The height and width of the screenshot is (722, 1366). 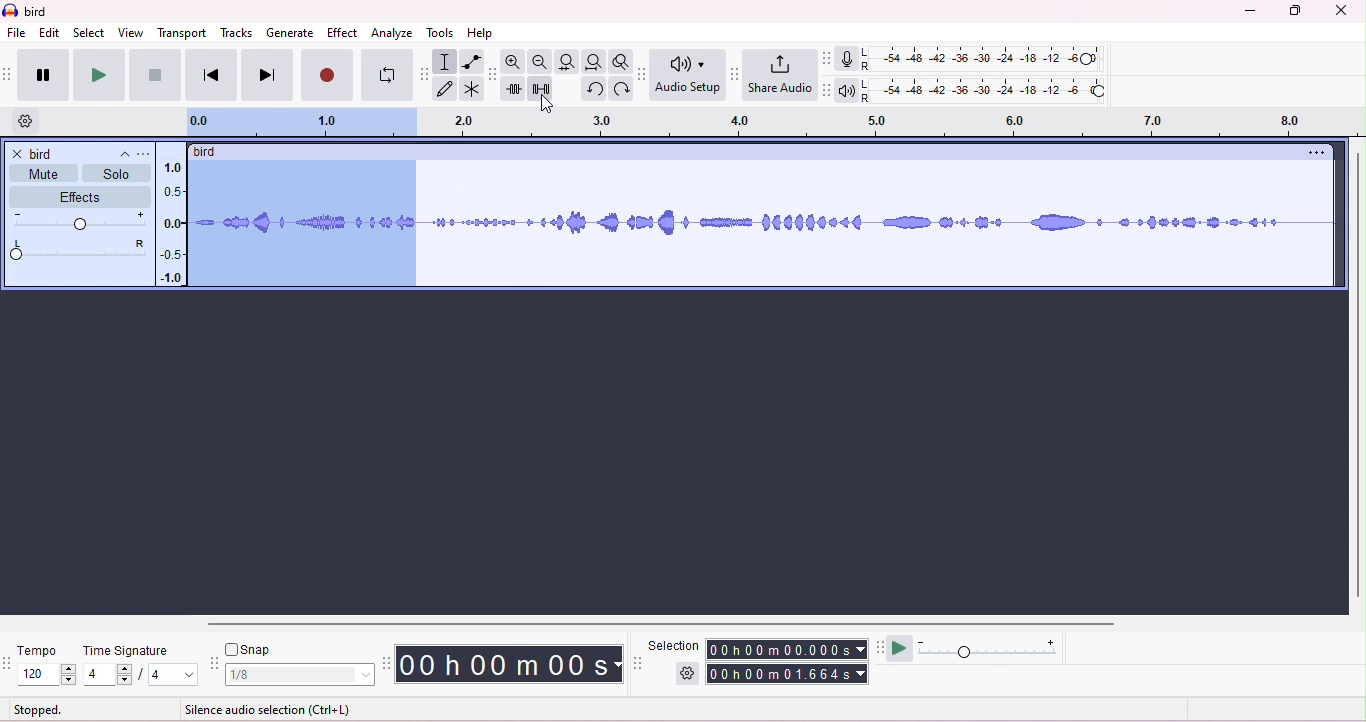 What do you see at coordinates (344, 34) in the screenshot?
I see `effect` at bounding box center [344, 34].